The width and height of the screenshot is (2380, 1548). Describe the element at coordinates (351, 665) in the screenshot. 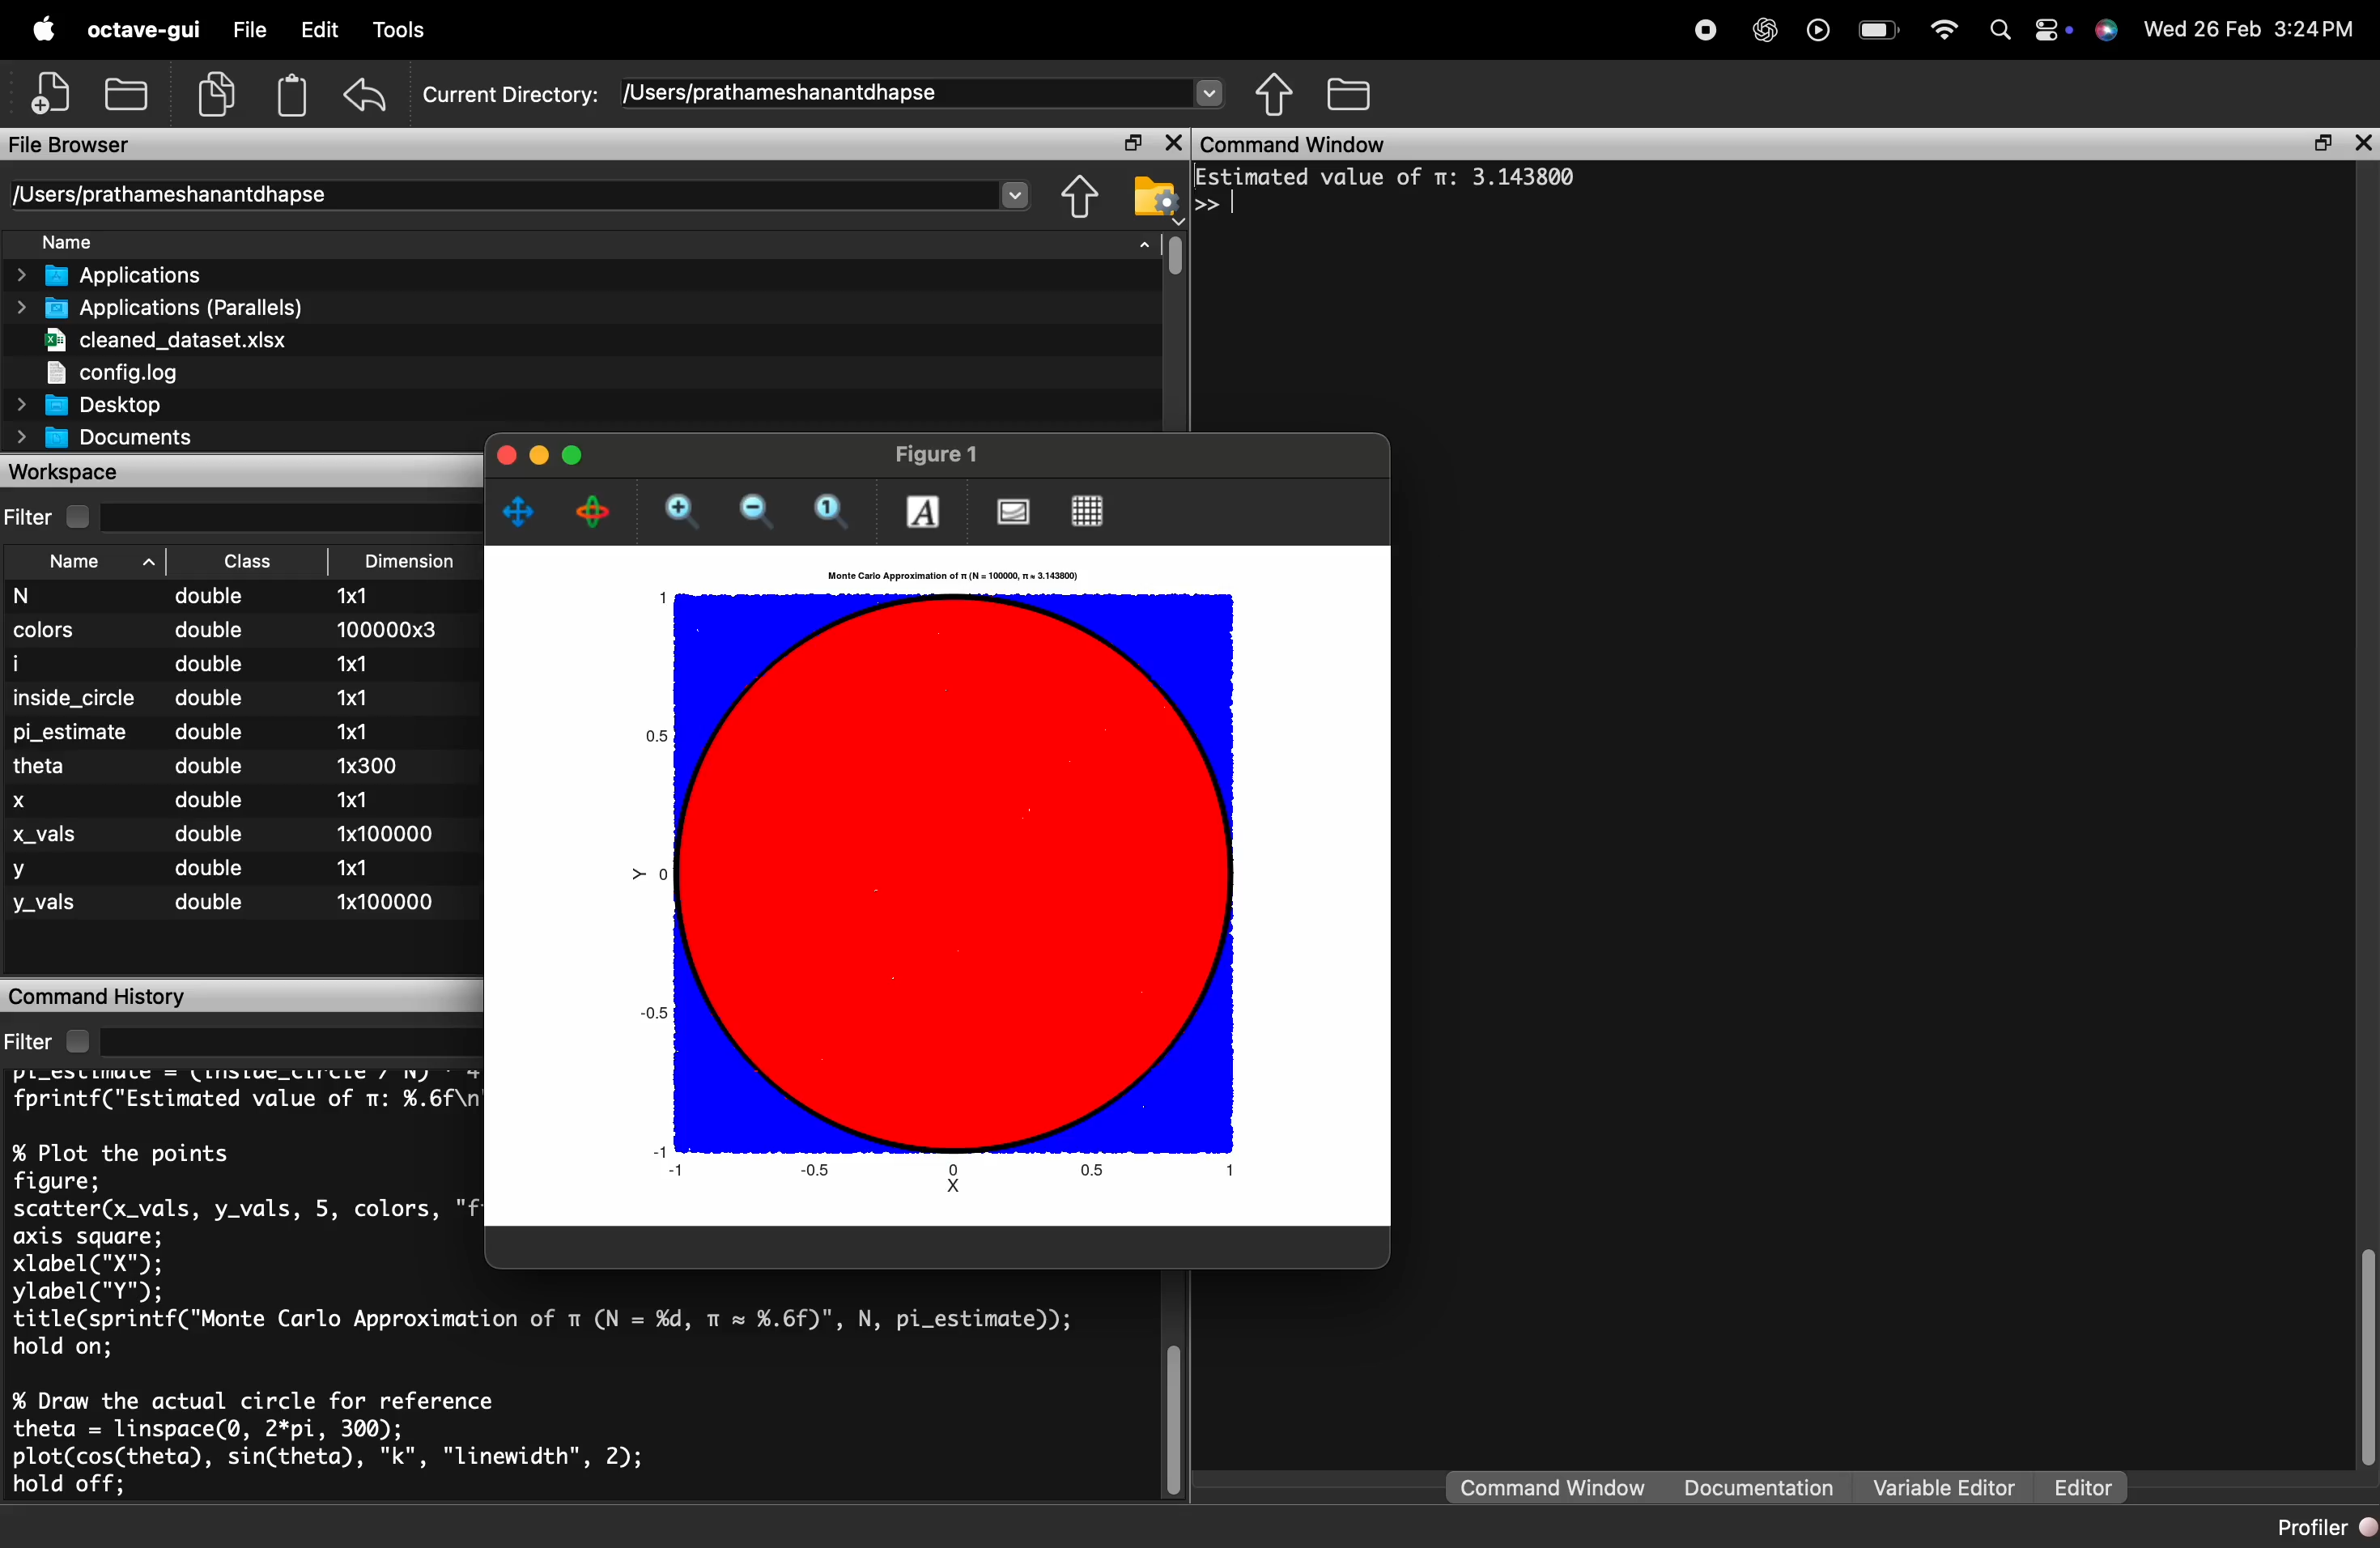

I see `1x1` at that location.